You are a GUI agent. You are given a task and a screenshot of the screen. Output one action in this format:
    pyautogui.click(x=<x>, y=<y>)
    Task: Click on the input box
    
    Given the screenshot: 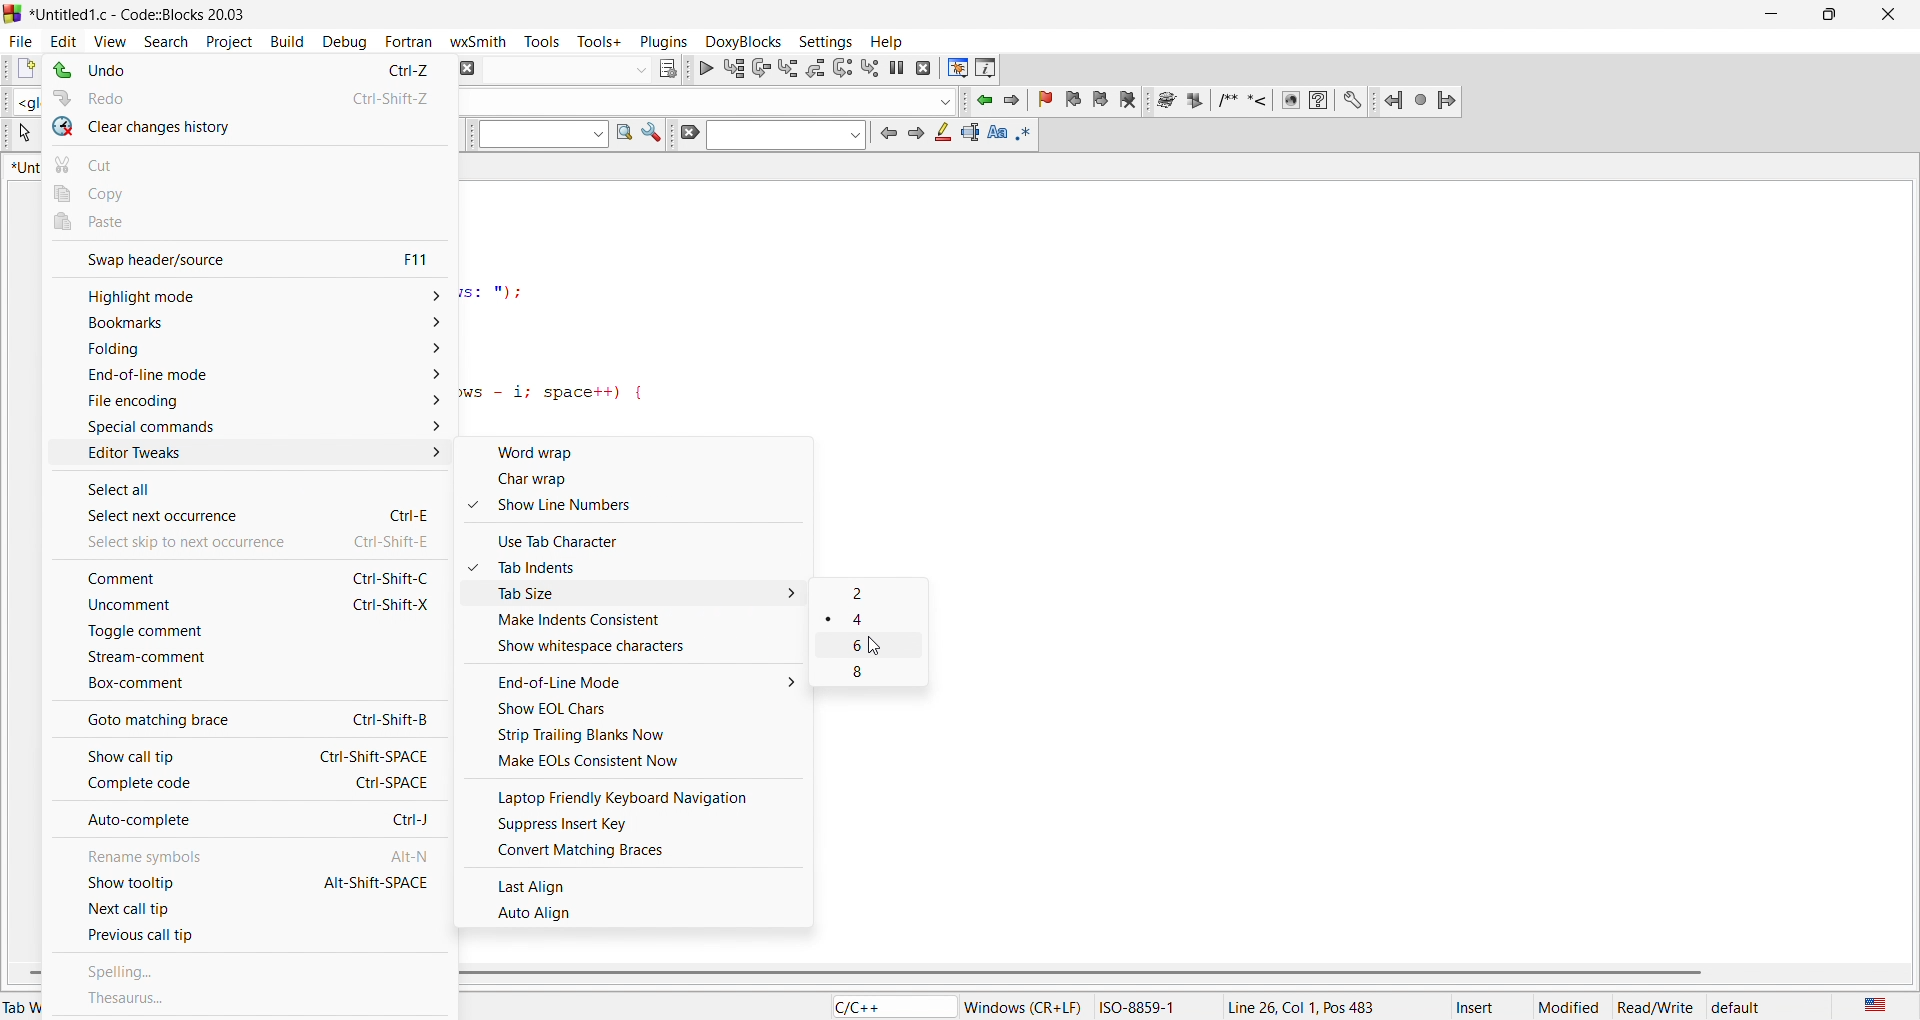 What is the action you would take?
    pyautogui.click(x=536, y=138)
    